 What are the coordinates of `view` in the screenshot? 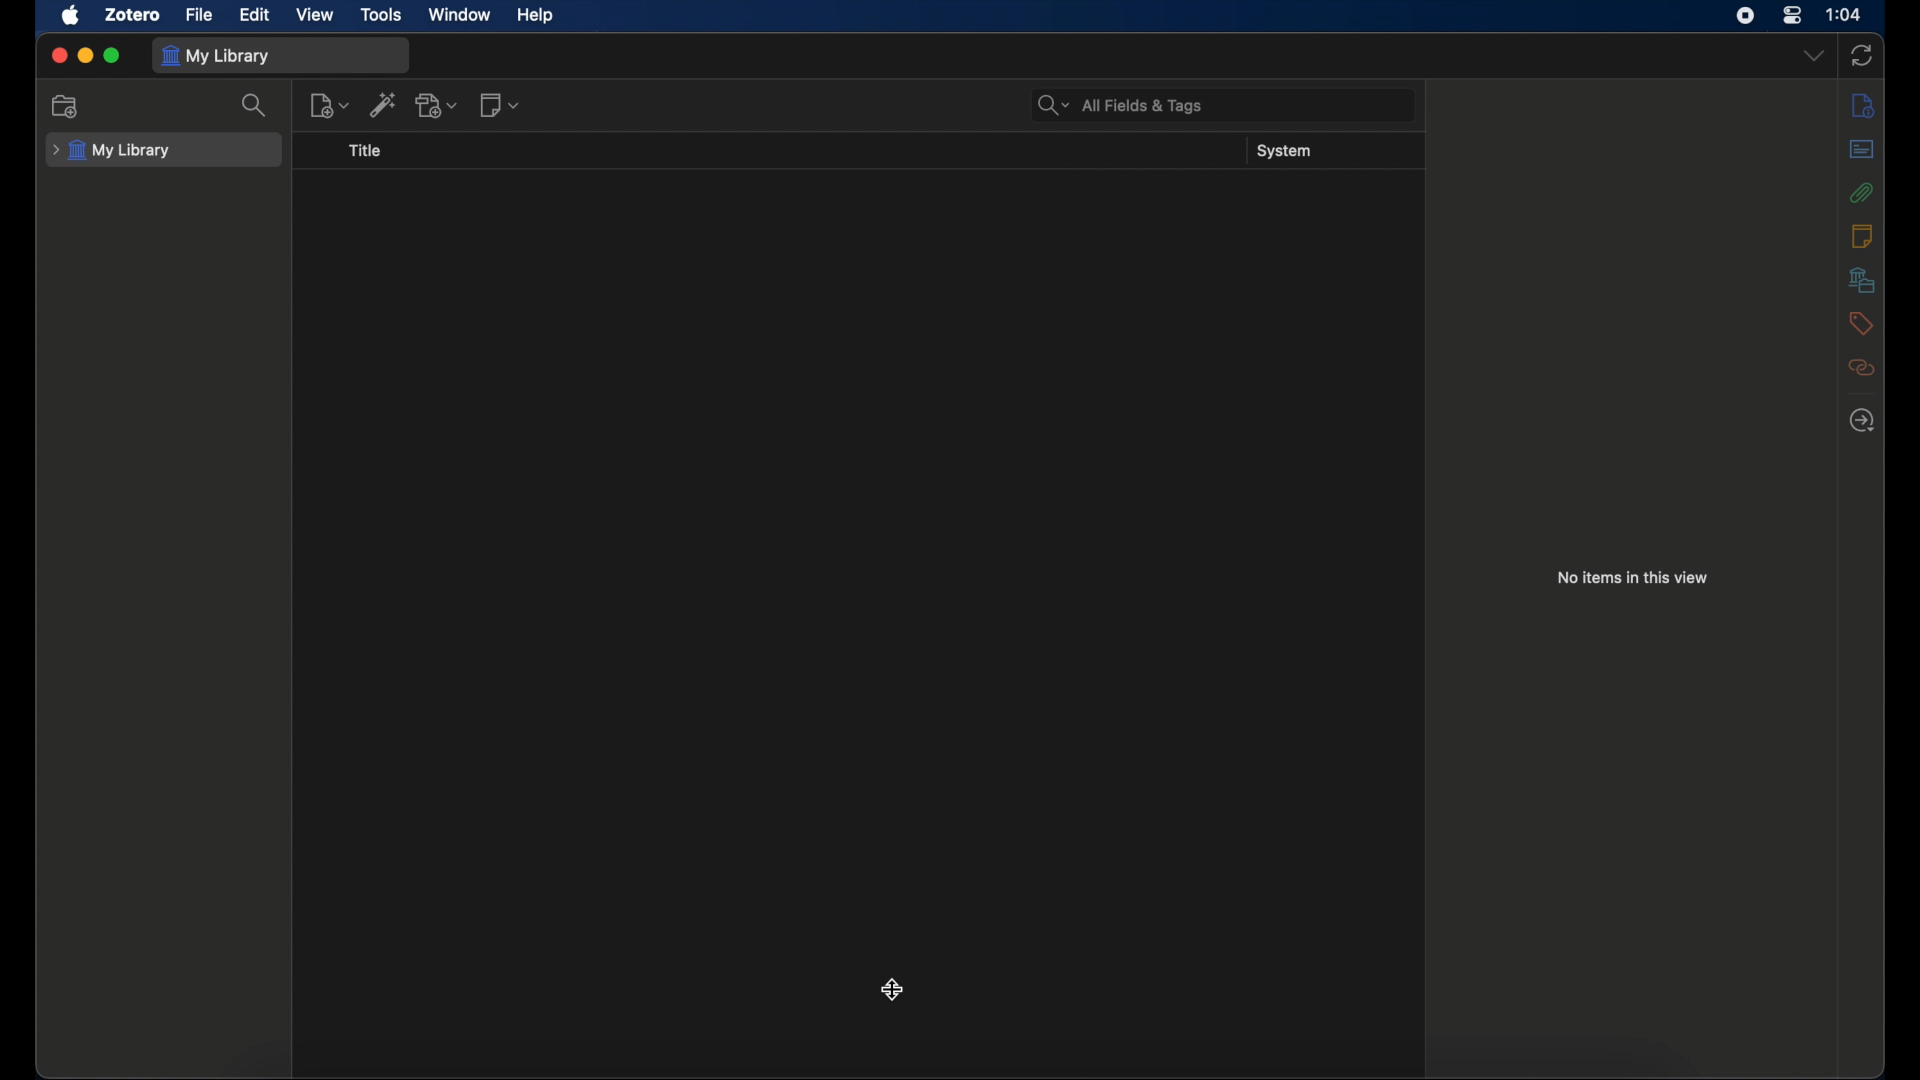 It's located at (314, 15).